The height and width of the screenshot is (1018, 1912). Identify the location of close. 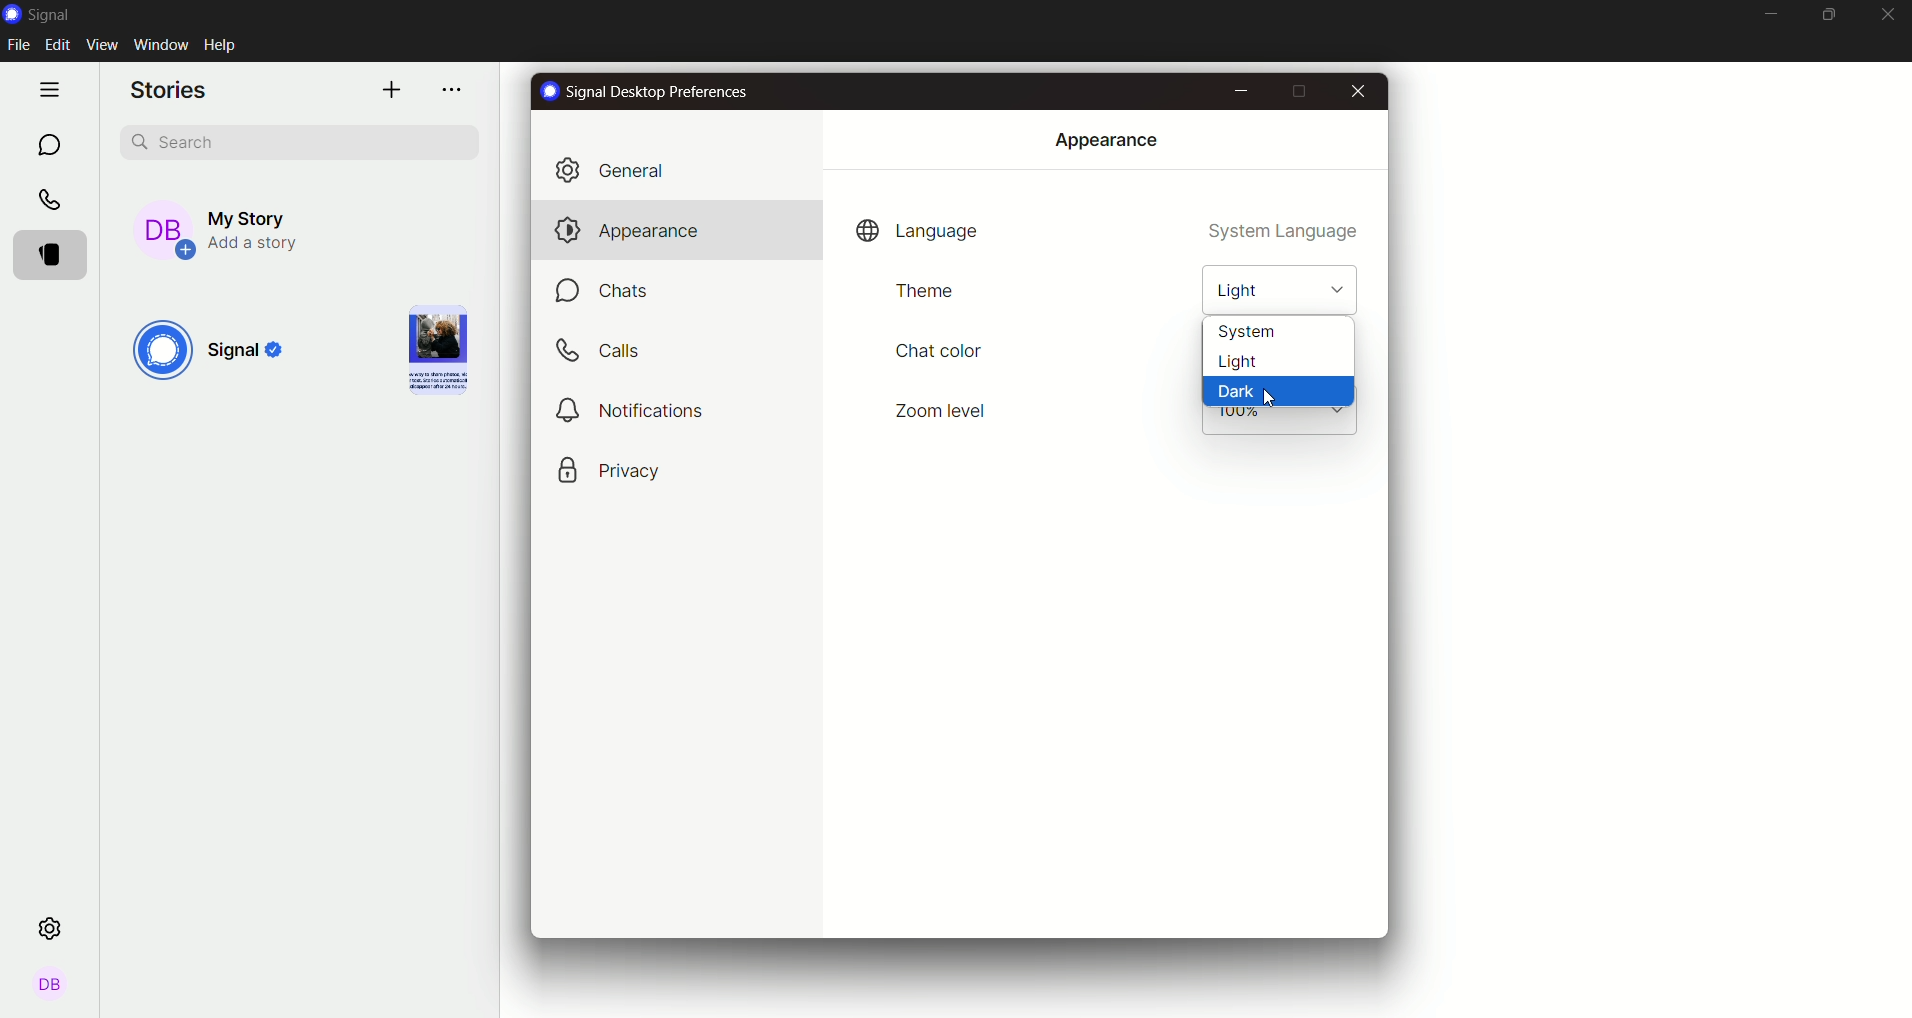
(1887, 17).